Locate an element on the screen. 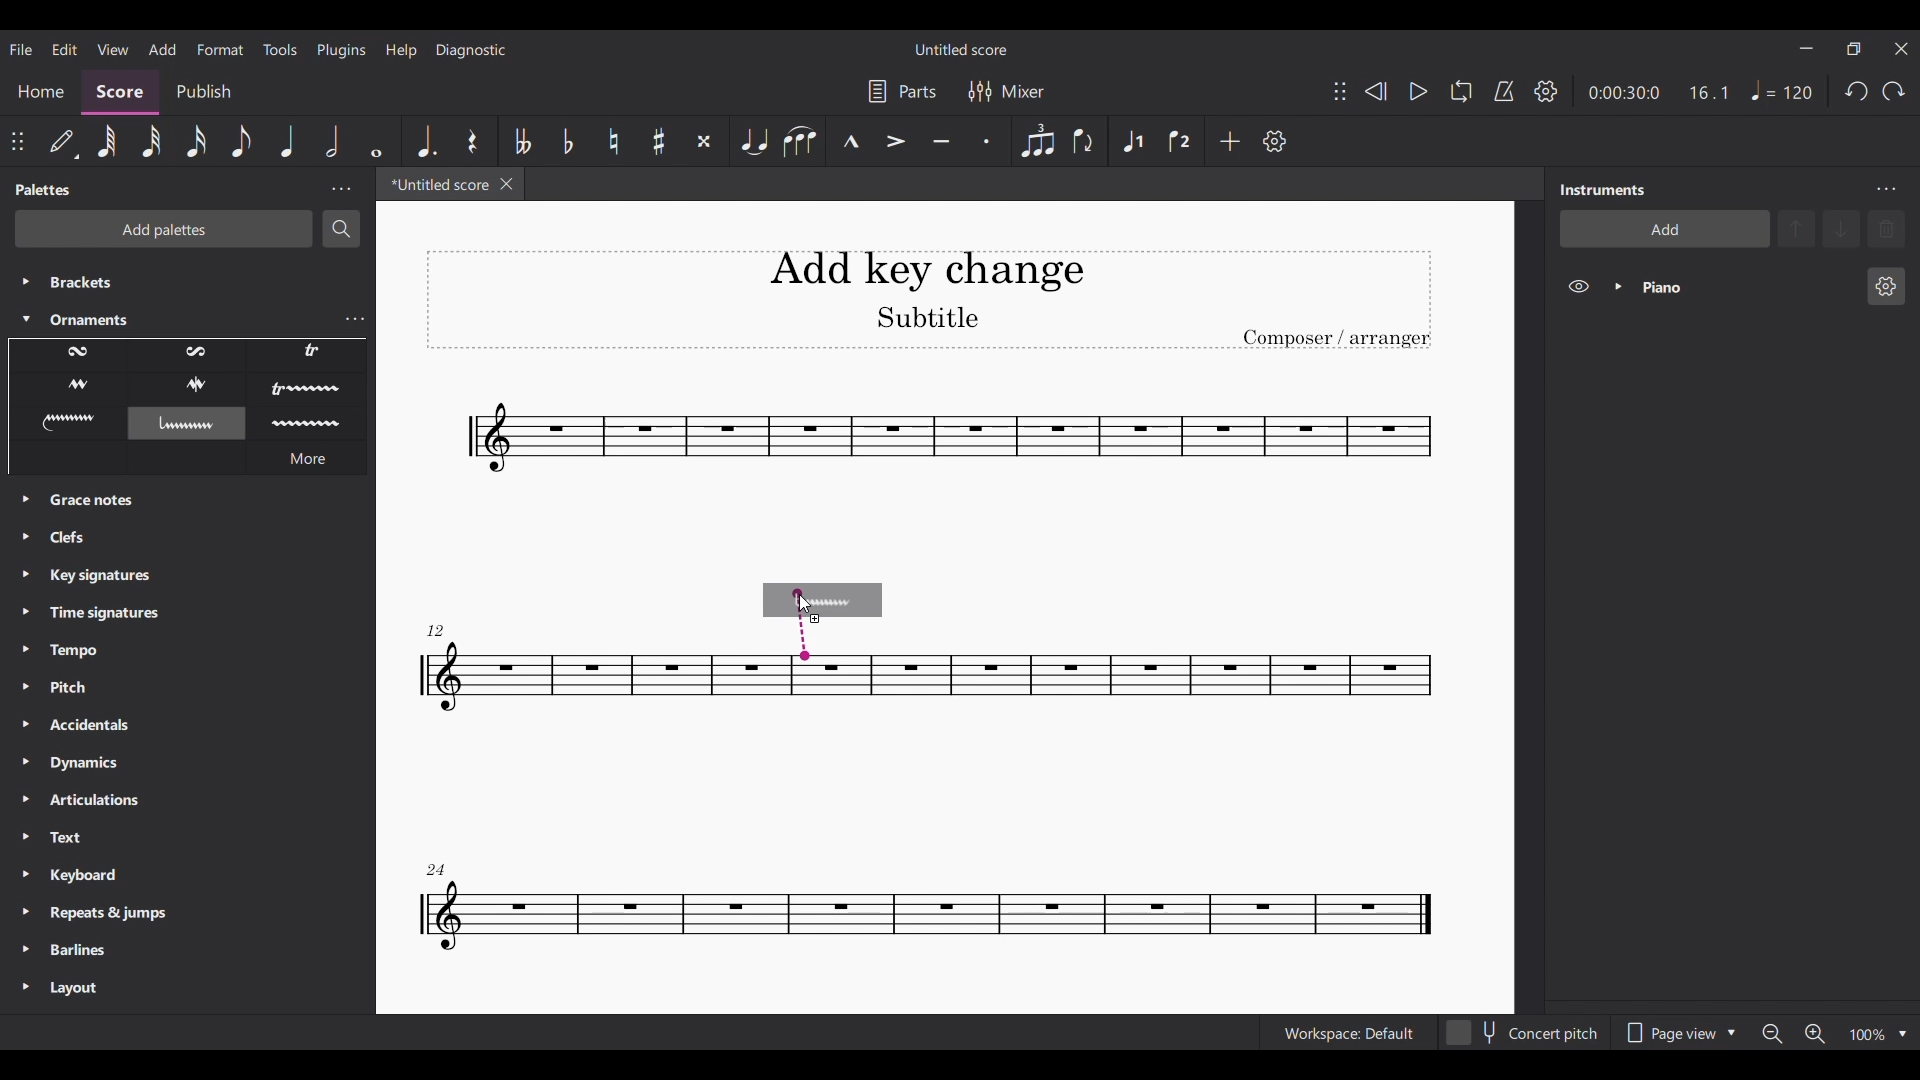  Toggle flat is located at coordinates (568, 142).